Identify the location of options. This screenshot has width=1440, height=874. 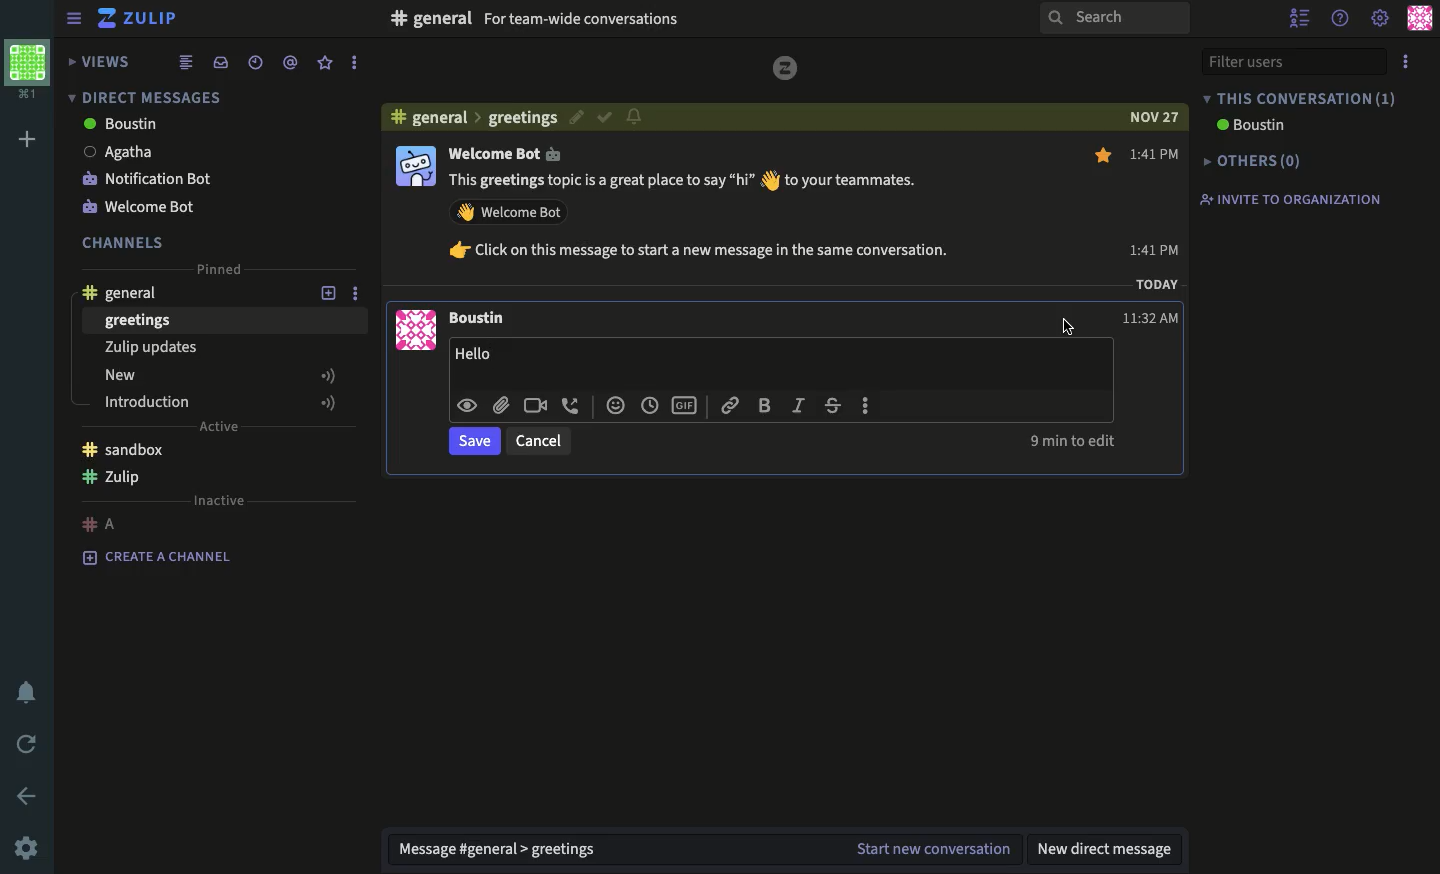
(362, 292).